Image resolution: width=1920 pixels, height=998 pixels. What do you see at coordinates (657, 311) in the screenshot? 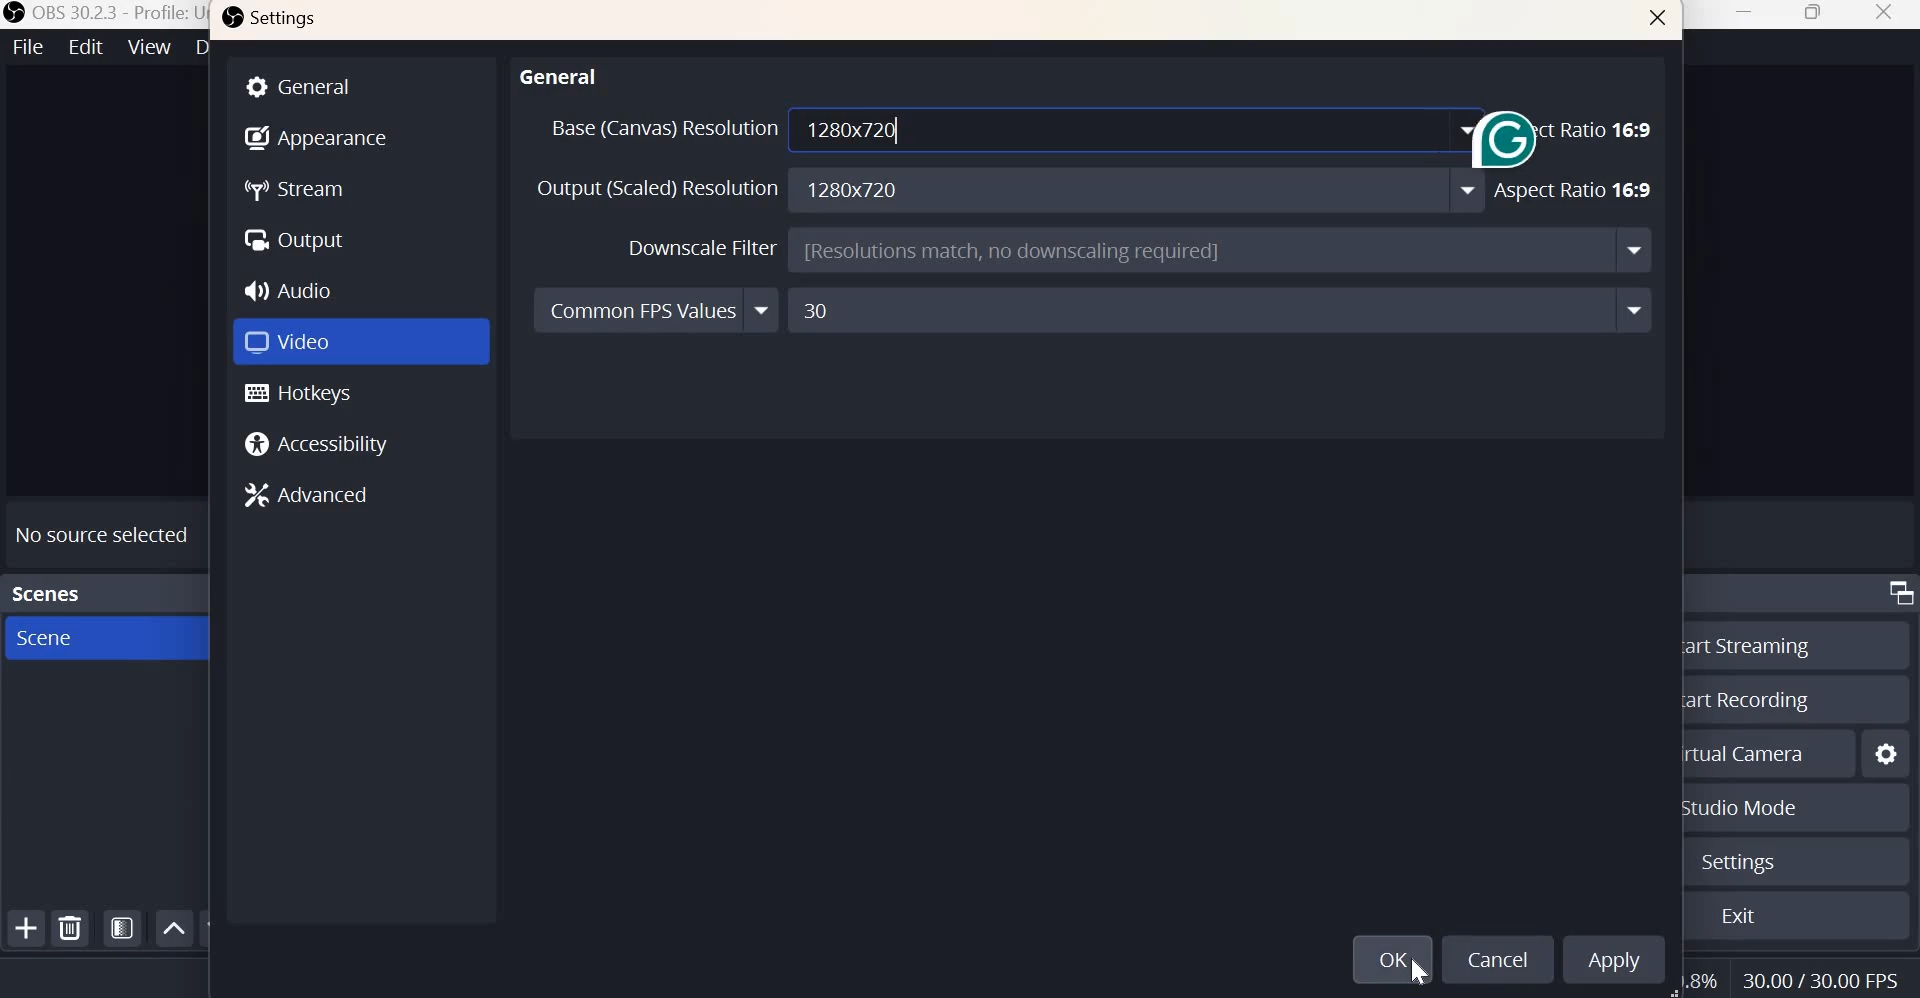
I see `Common FPS values` at bounding box center [657, 311].